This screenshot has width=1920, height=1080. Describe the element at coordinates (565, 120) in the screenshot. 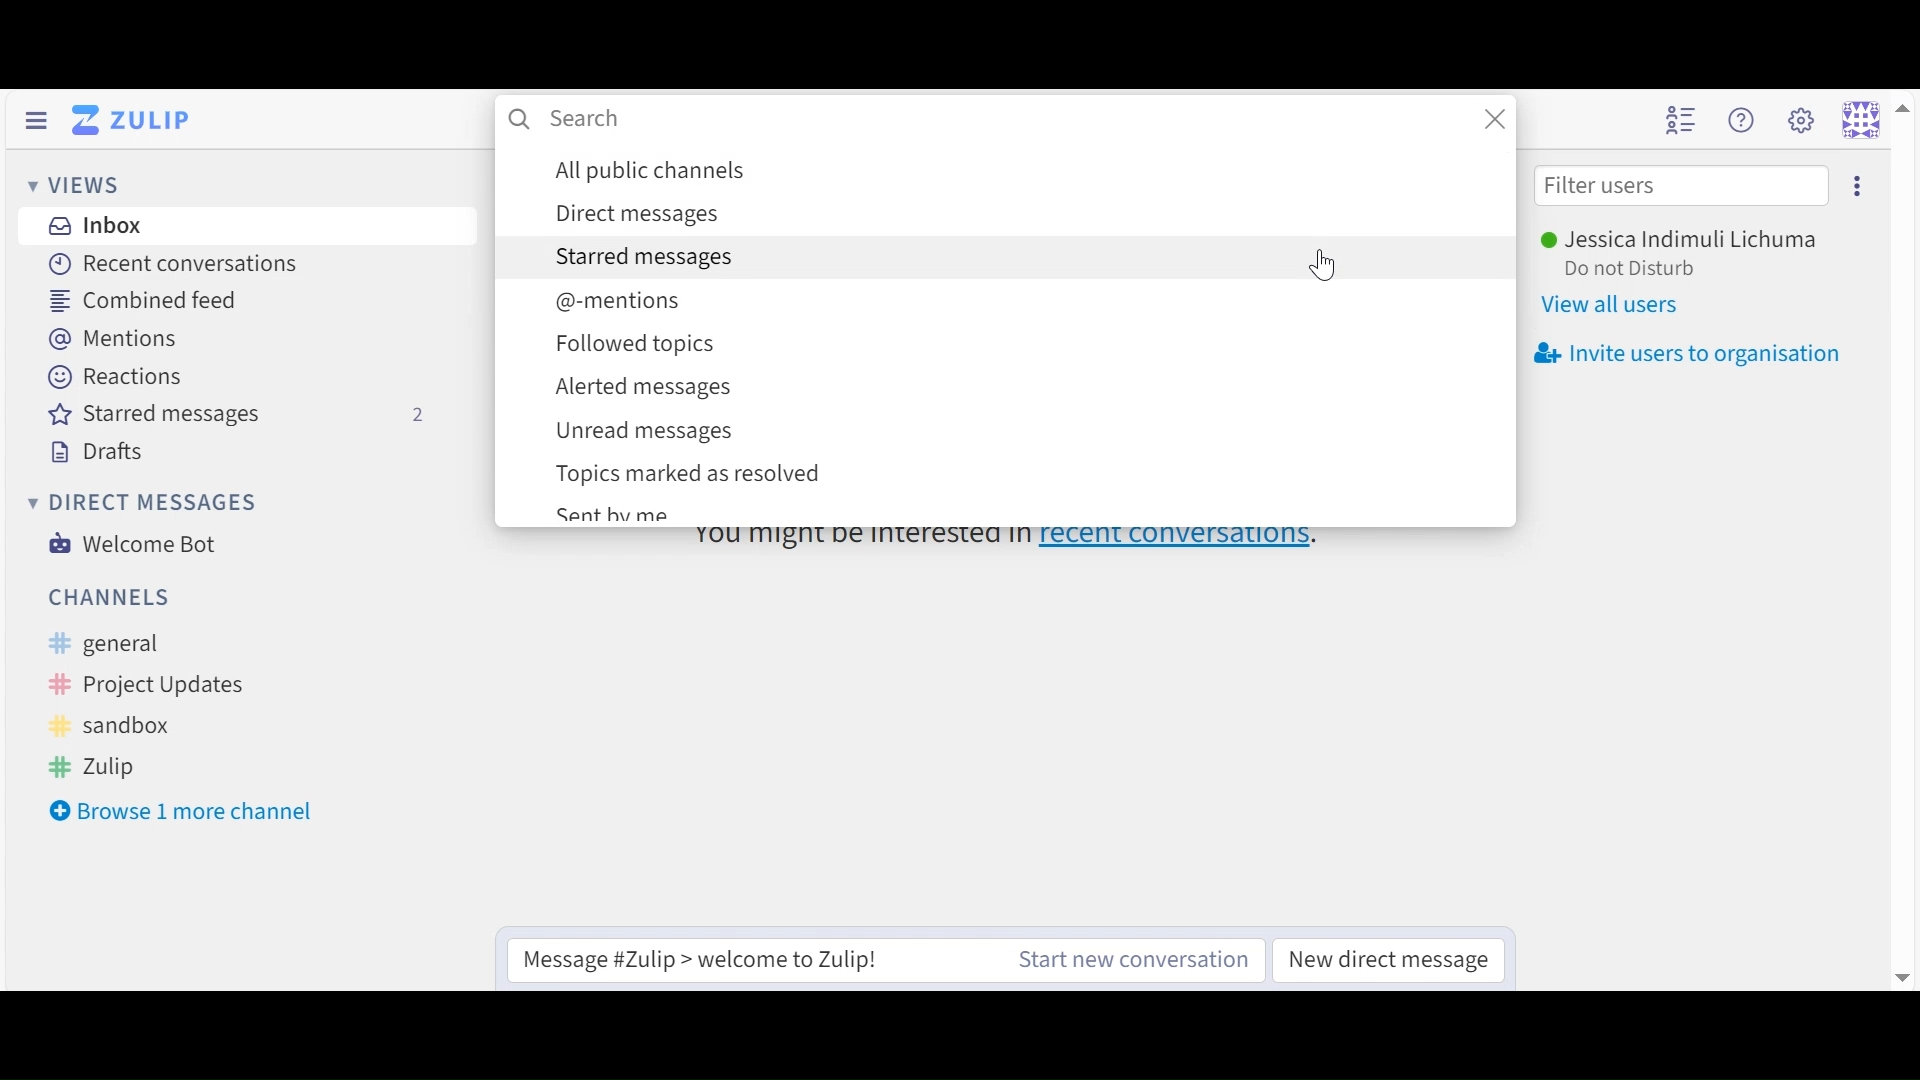

I see `Inbox` at that location.